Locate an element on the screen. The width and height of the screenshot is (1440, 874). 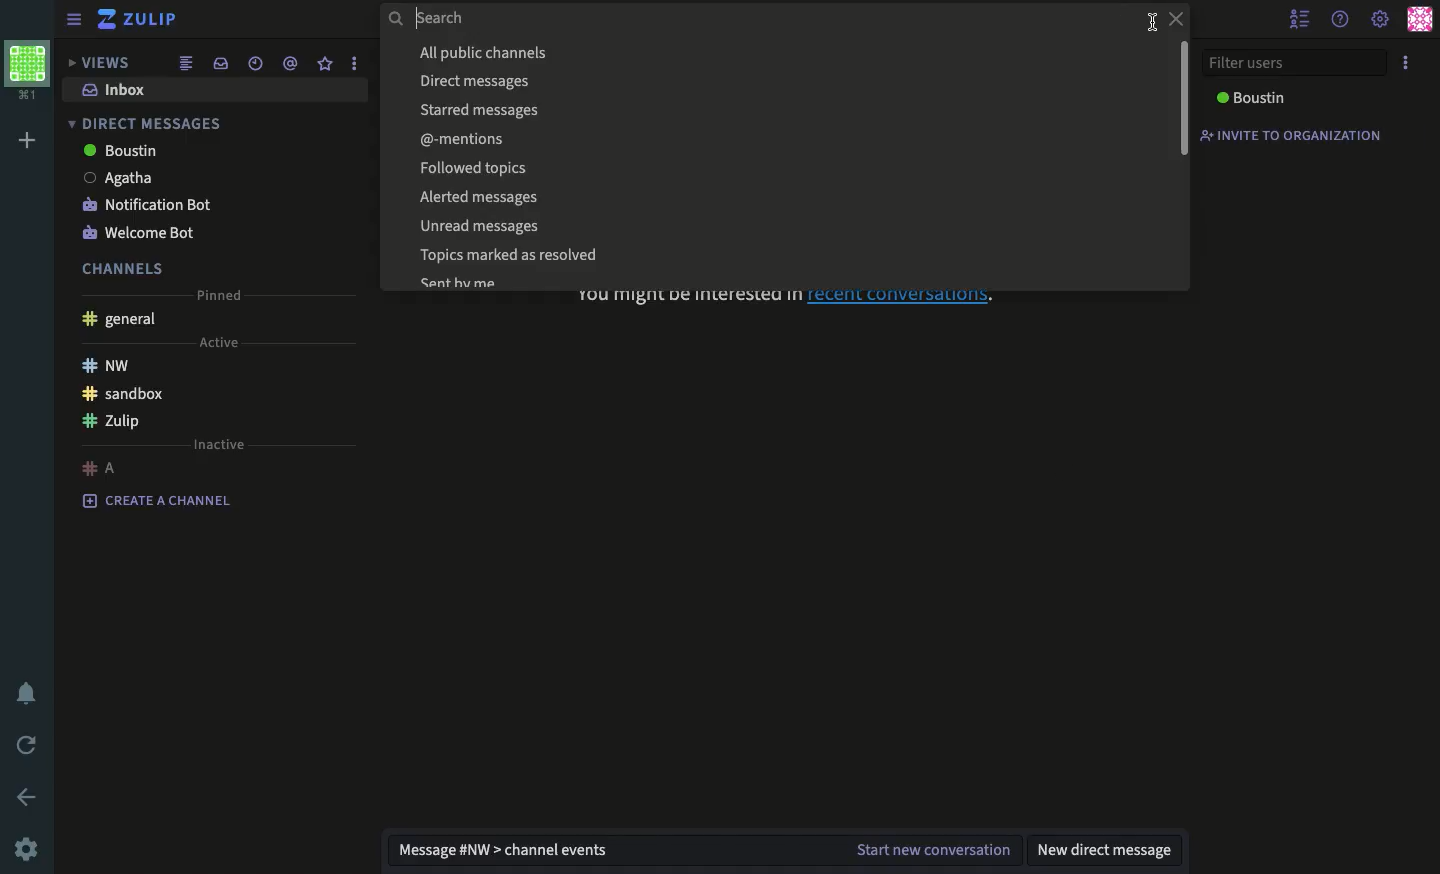
notification bot is located at coordinates (148, 207).